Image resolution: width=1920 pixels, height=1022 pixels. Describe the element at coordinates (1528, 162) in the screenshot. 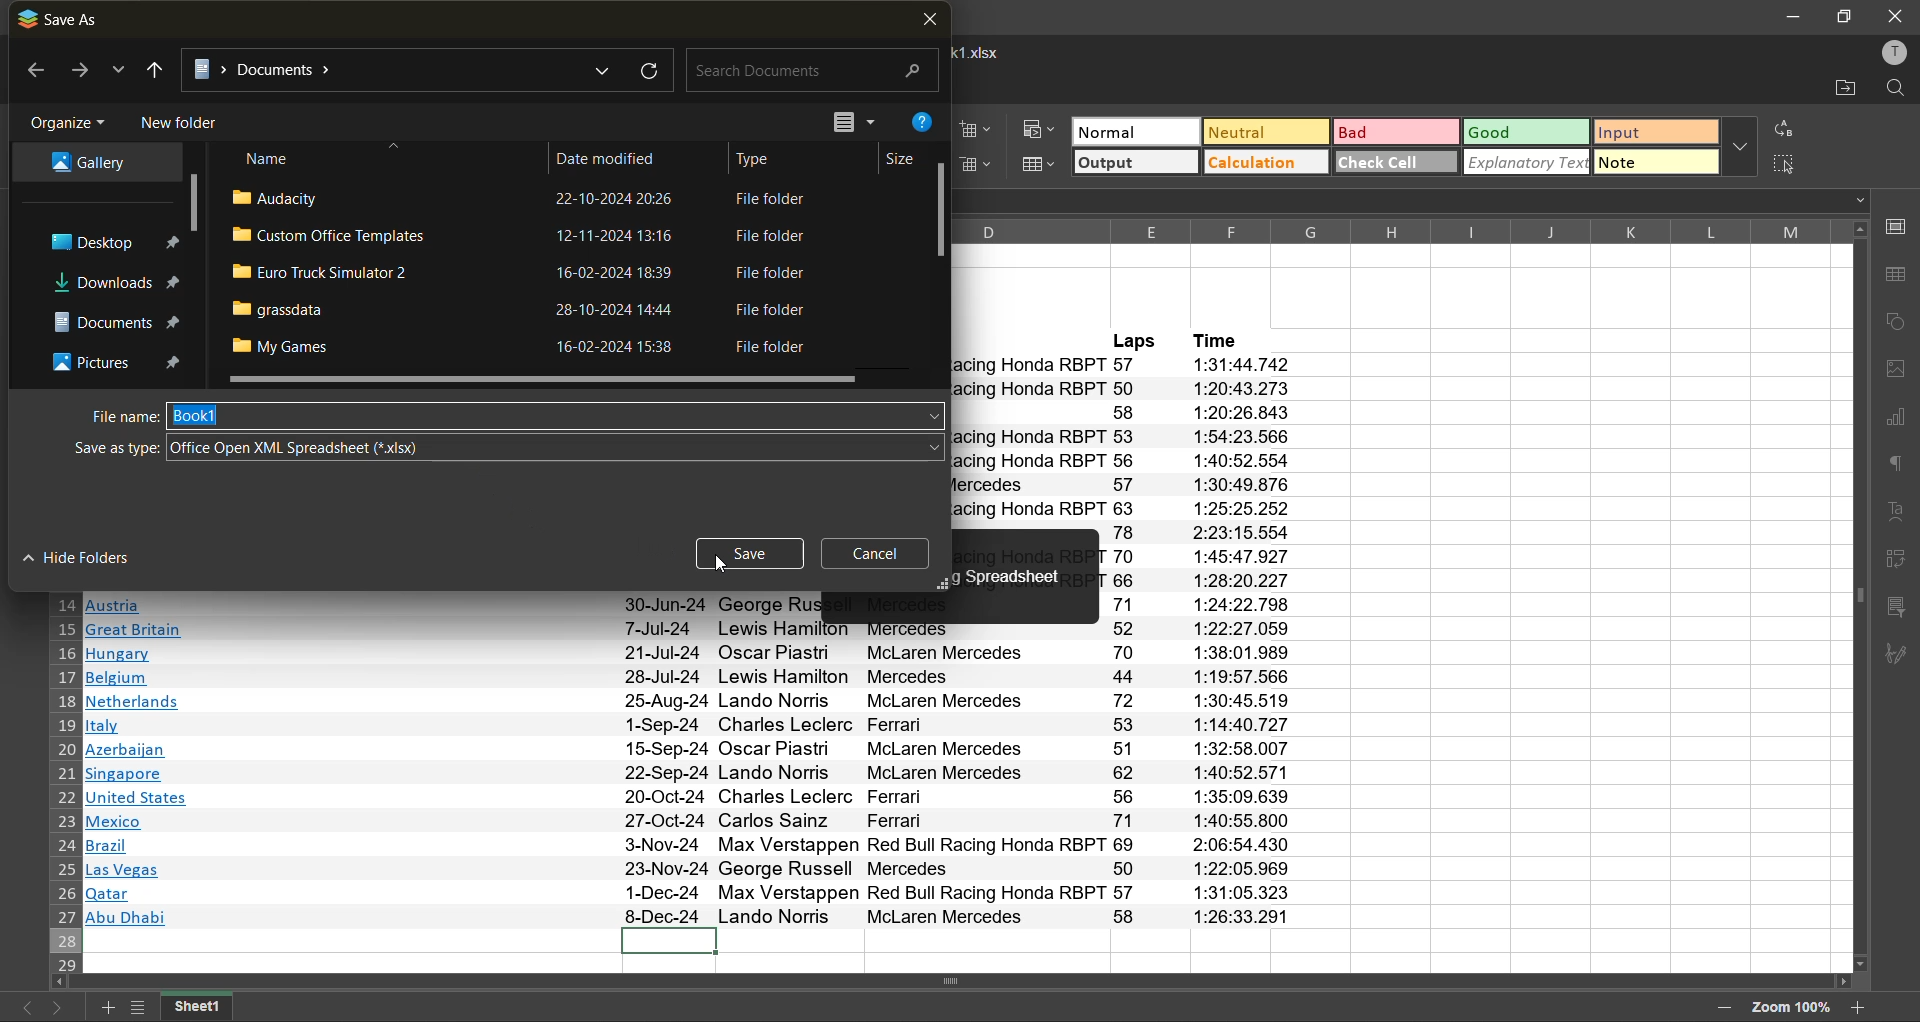

I see `explanatory text` at that location.